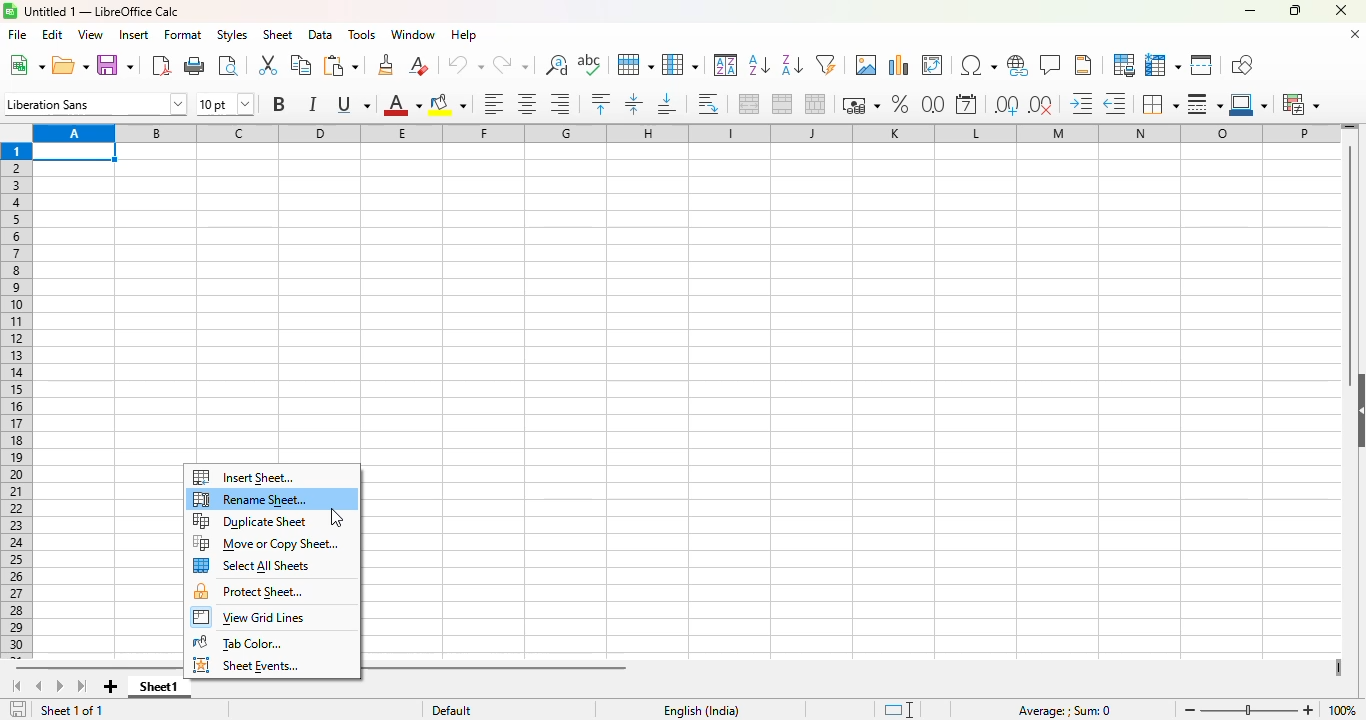 Image resolution: width=1366 pixels, height=720 pixels. What do you see at coordinates (1080, 102) in the screenshot?
I see `increase indent` at bounding box center [1080, 102].